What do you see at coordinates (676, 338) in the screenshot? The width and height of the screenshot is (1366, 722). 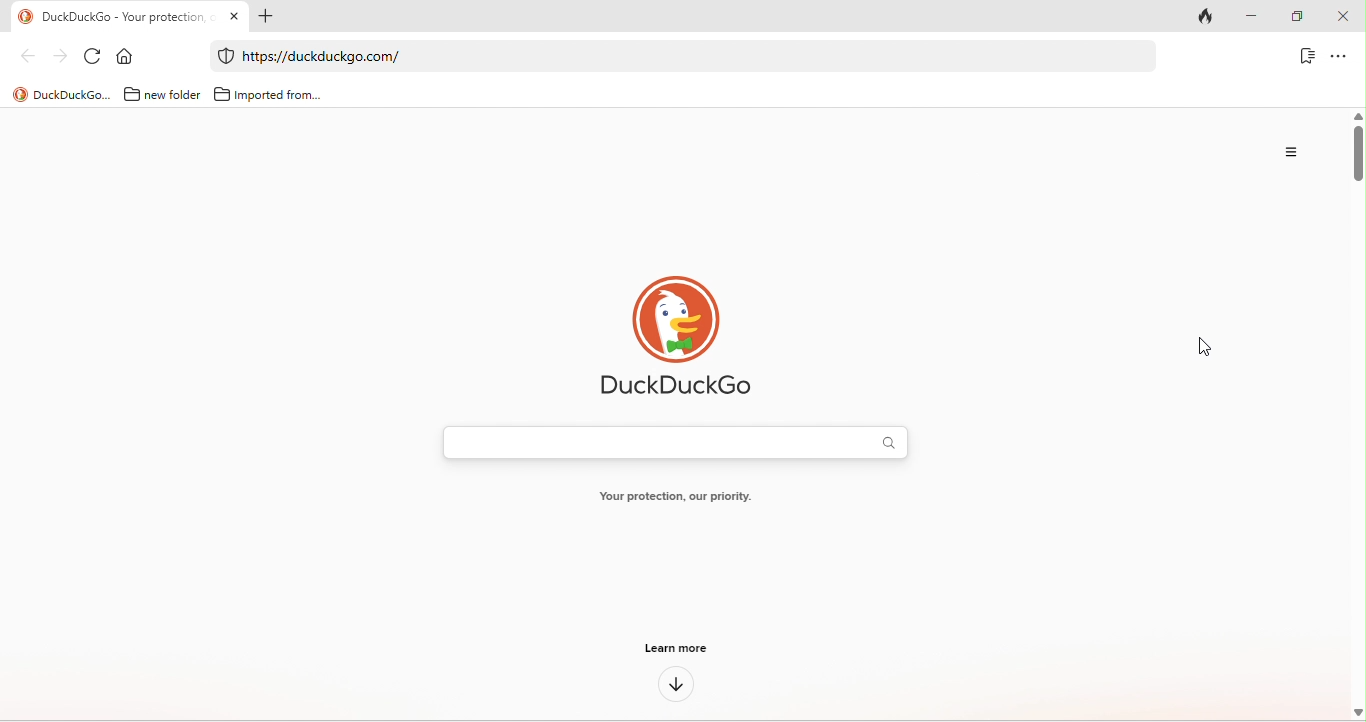 I see `duck duck go logo` at bounding box center [676, 338].